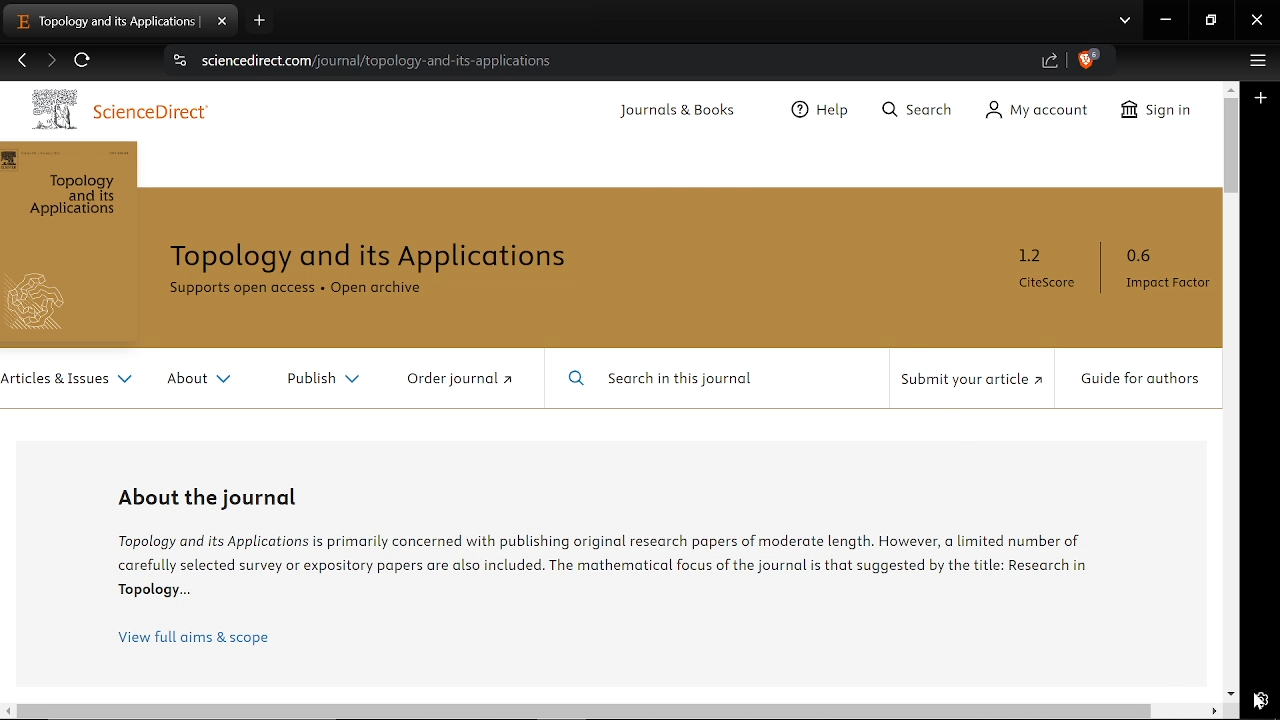 This screenshot has height=720, width=1280. What do you see at coordinates (1125, 22) in the screenshot?
I see `Search tabs` at bounding box center [1125, 22].